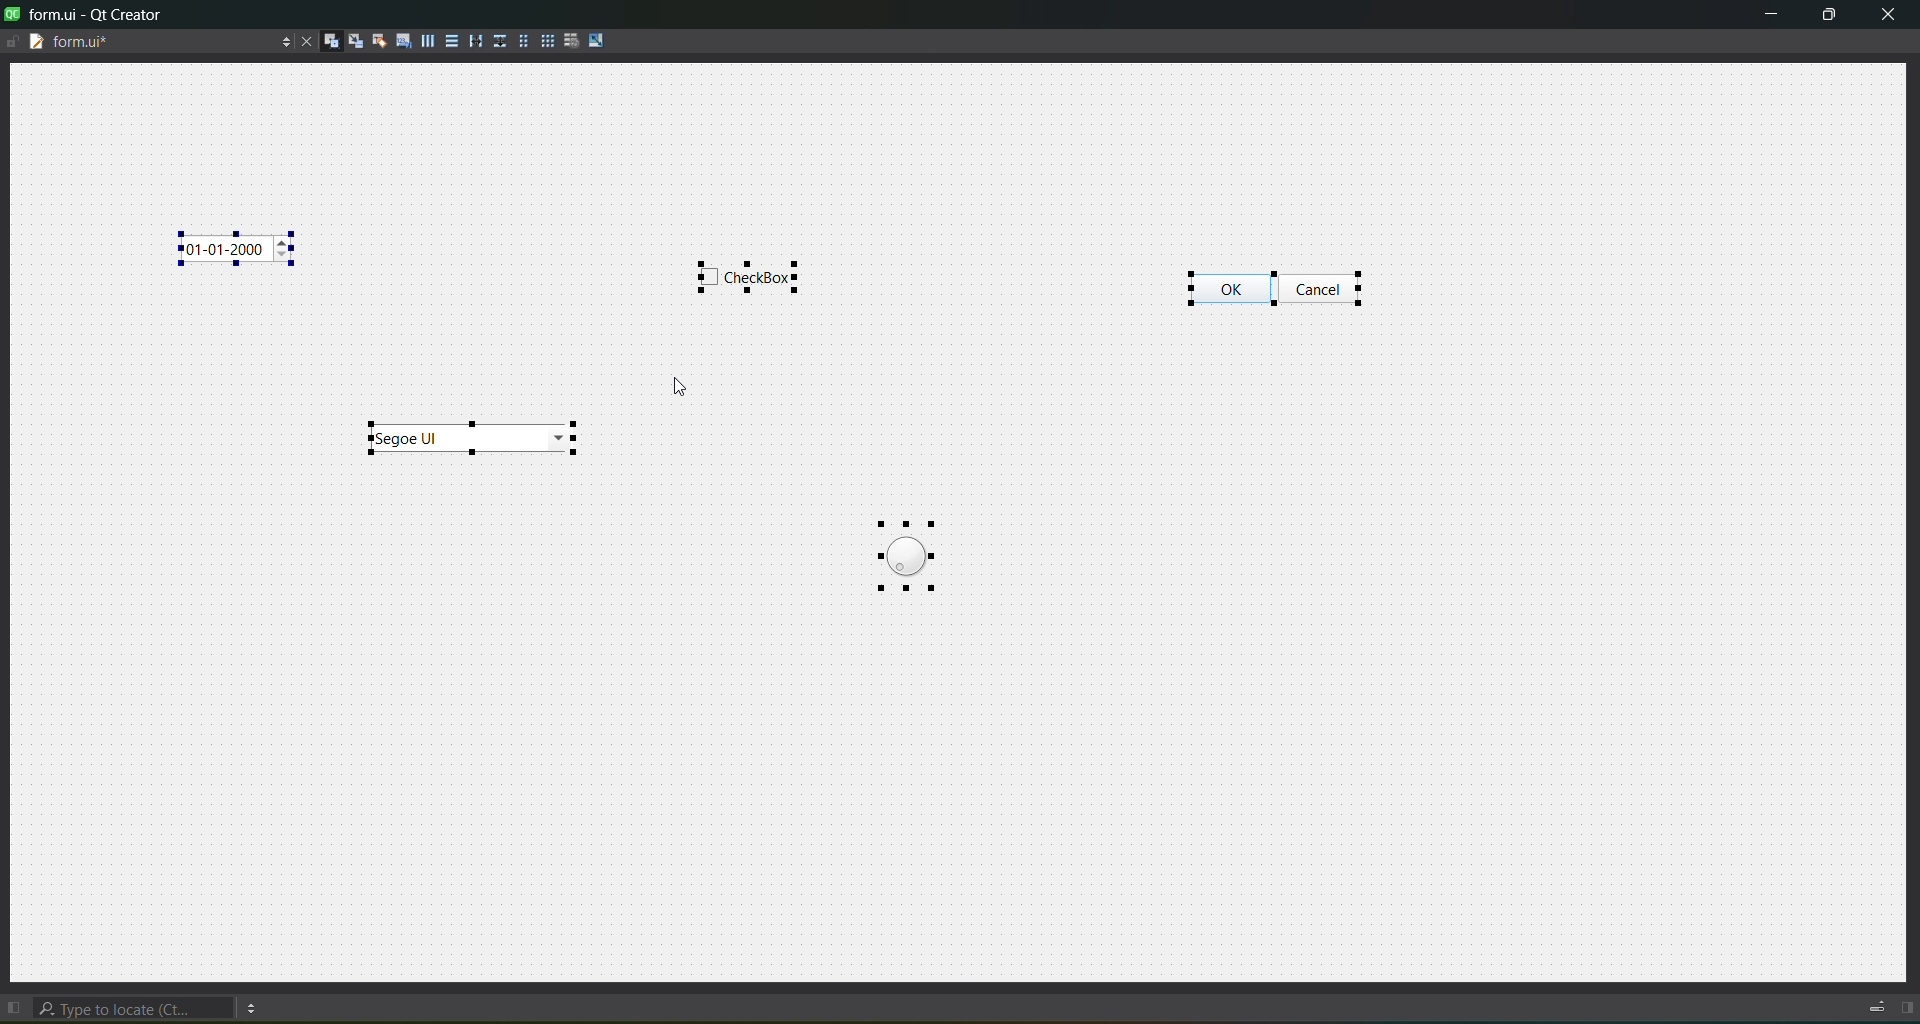  I want to click on Layout Horizontally, so click(425, 39).